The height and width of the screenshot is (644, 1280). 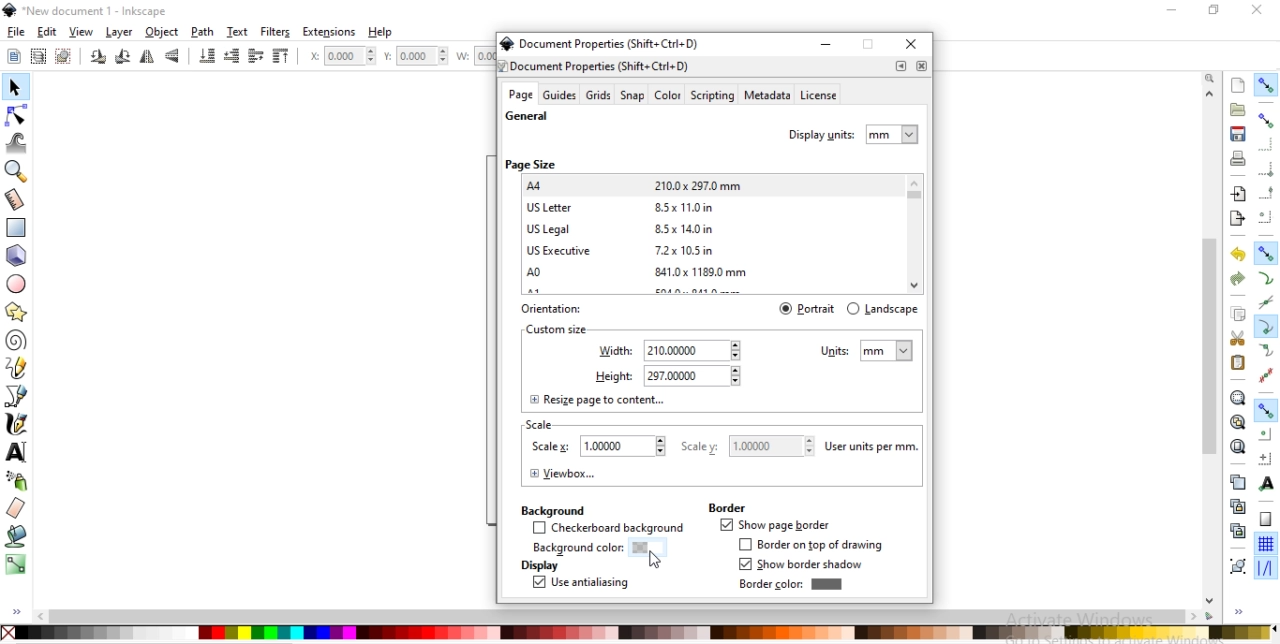 What do you see at coordinates (746, 447) in the screenshot?
I see `scale y` at bounding box center [746, 447].